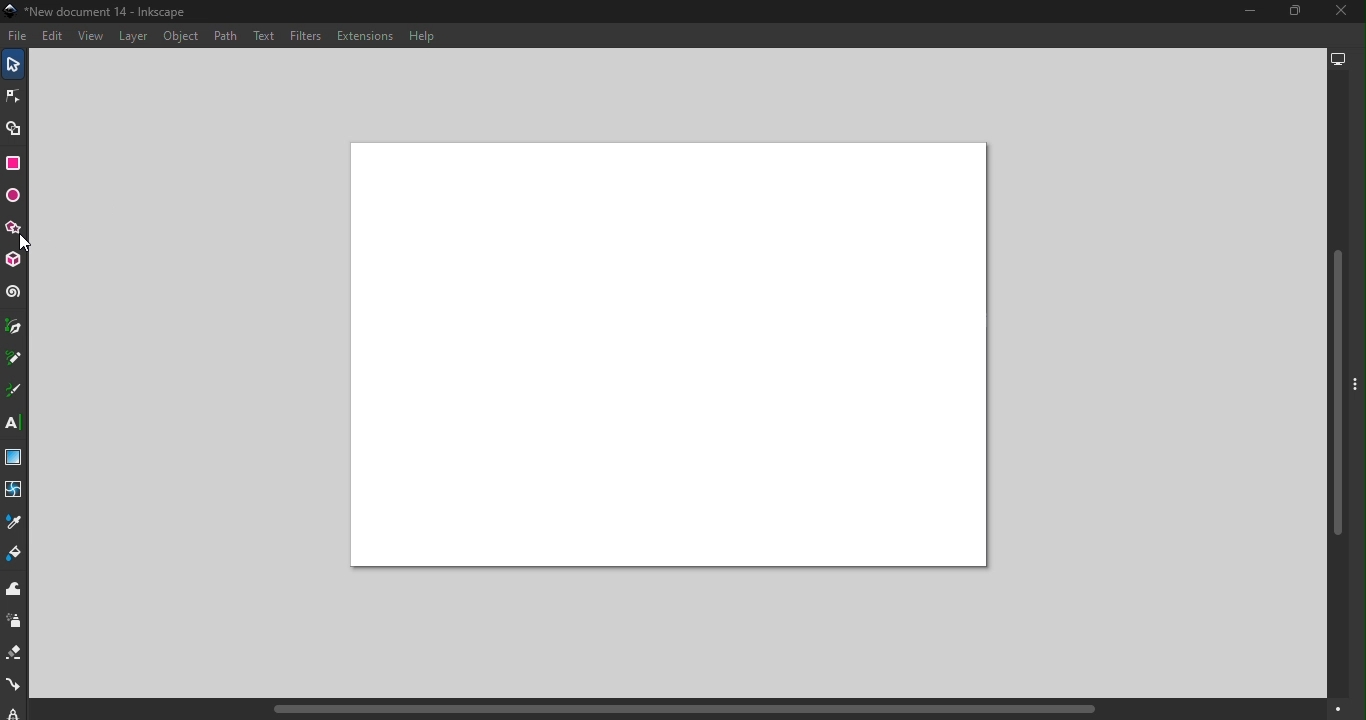 This screenshot has width=1366, height=720. What do you see at coordinates (15, 459) in the screenshot?
I see `Gradient tool` at bounding box center [15, 459].